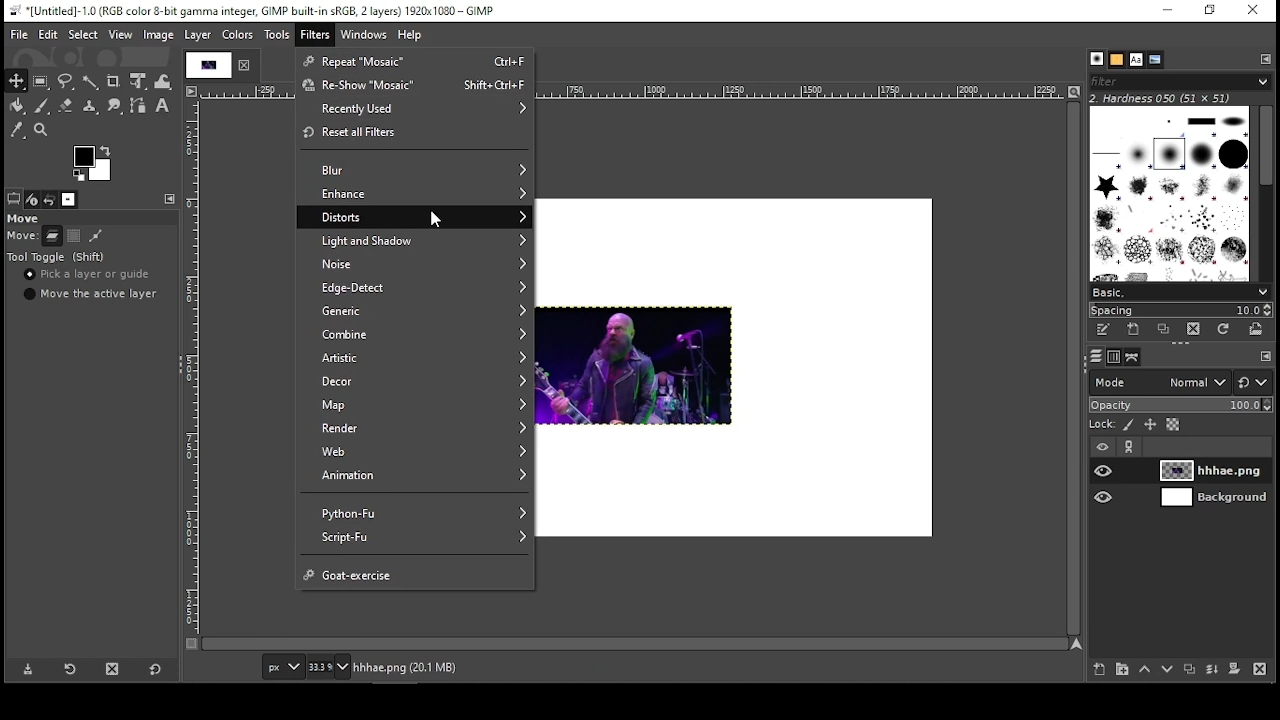  Describe the element at coordinates (94, 161) in the screenshot. I see `colors` at that location.